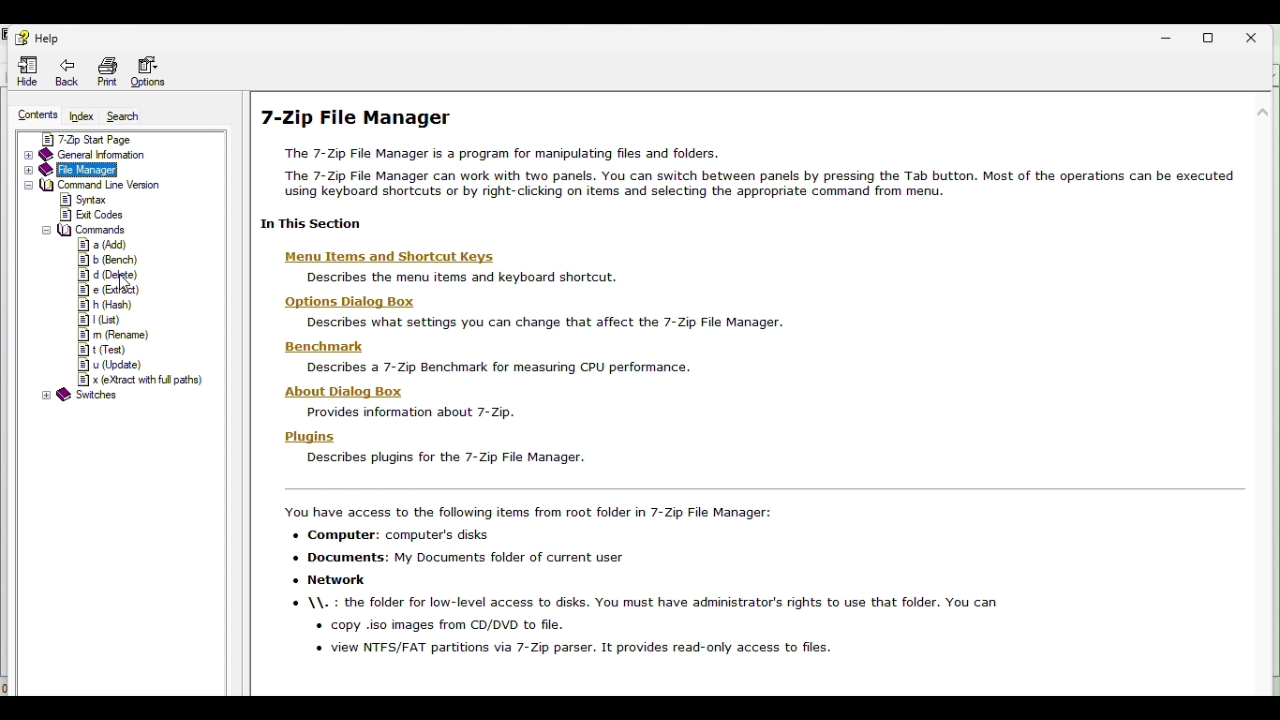  Describe the element at coordinates (301, 436) in the screenshot. I see `Plugins` at that location.